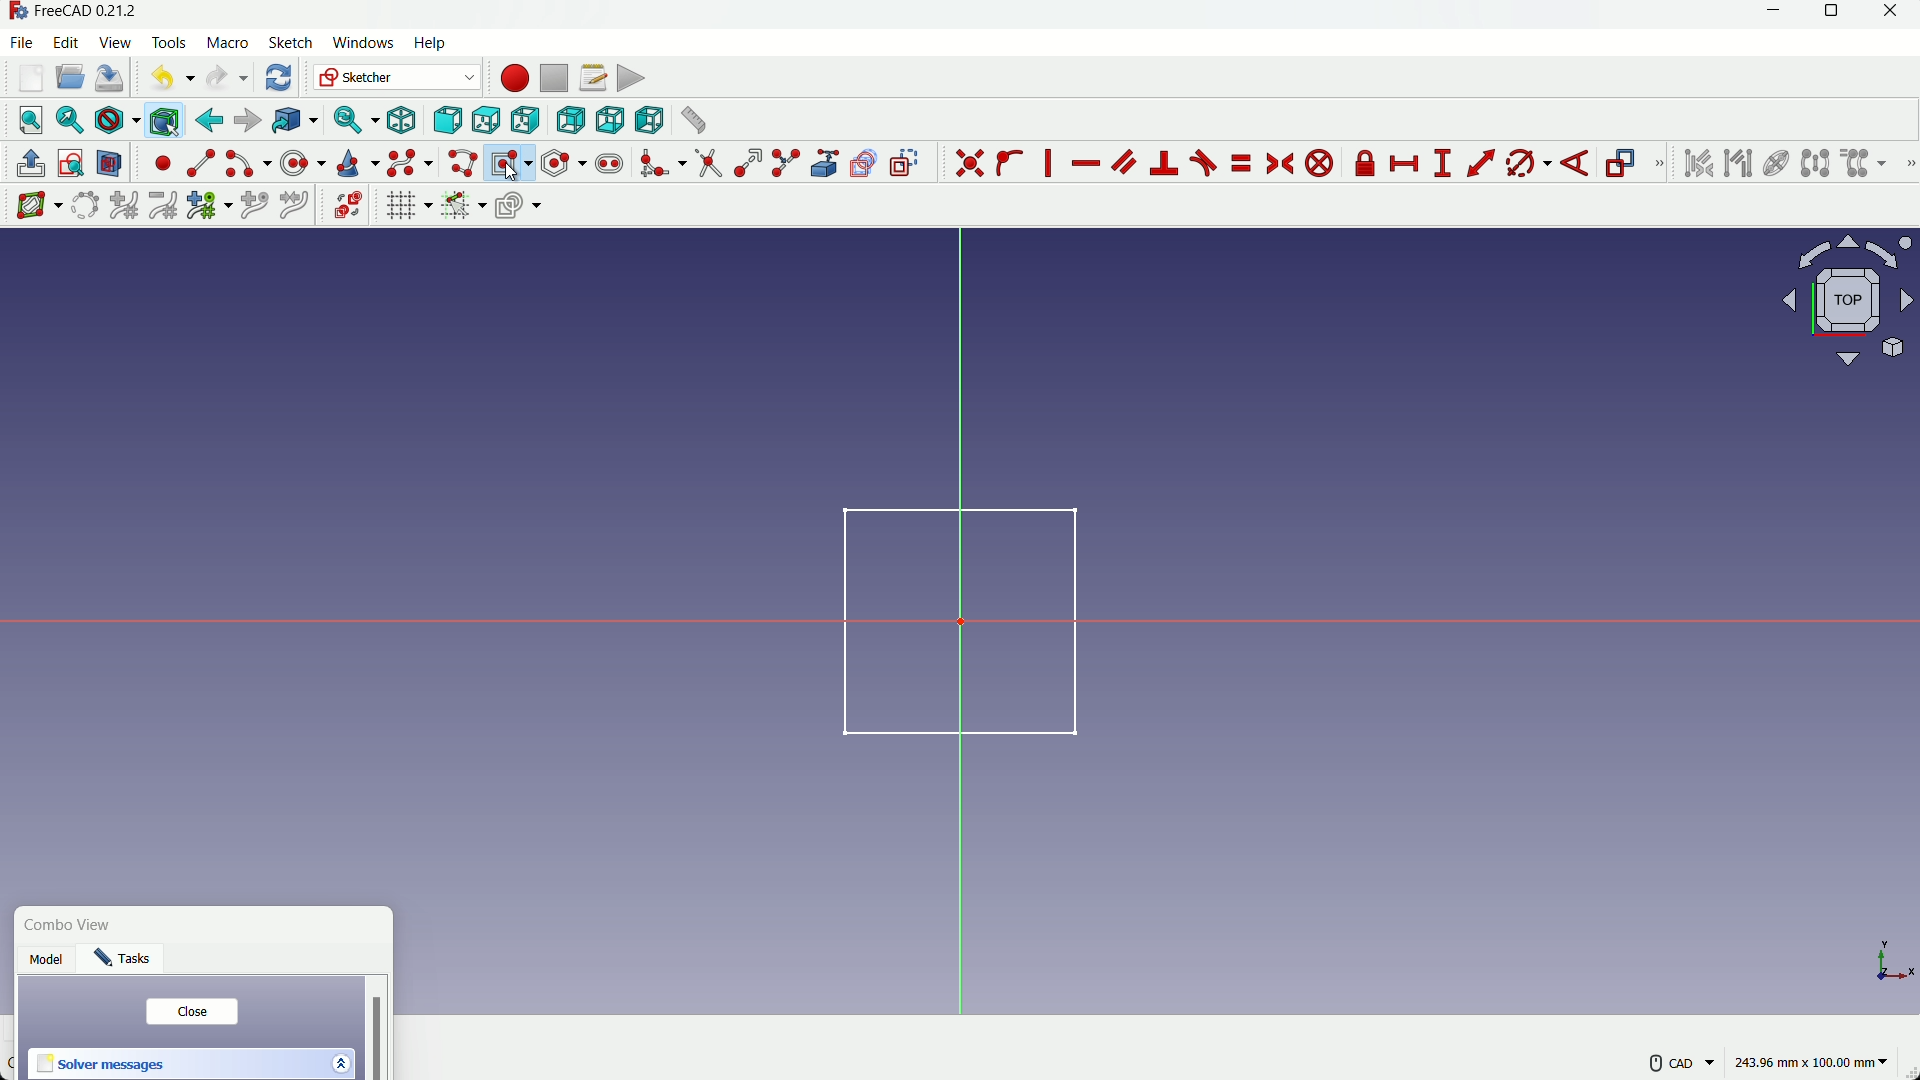 Image resolution: width=1920 pixels, height=1080 pixels. What do you see at coordinates (128, 962) in the screenshot?
I see `tasks` at bounding box center [128, 962].